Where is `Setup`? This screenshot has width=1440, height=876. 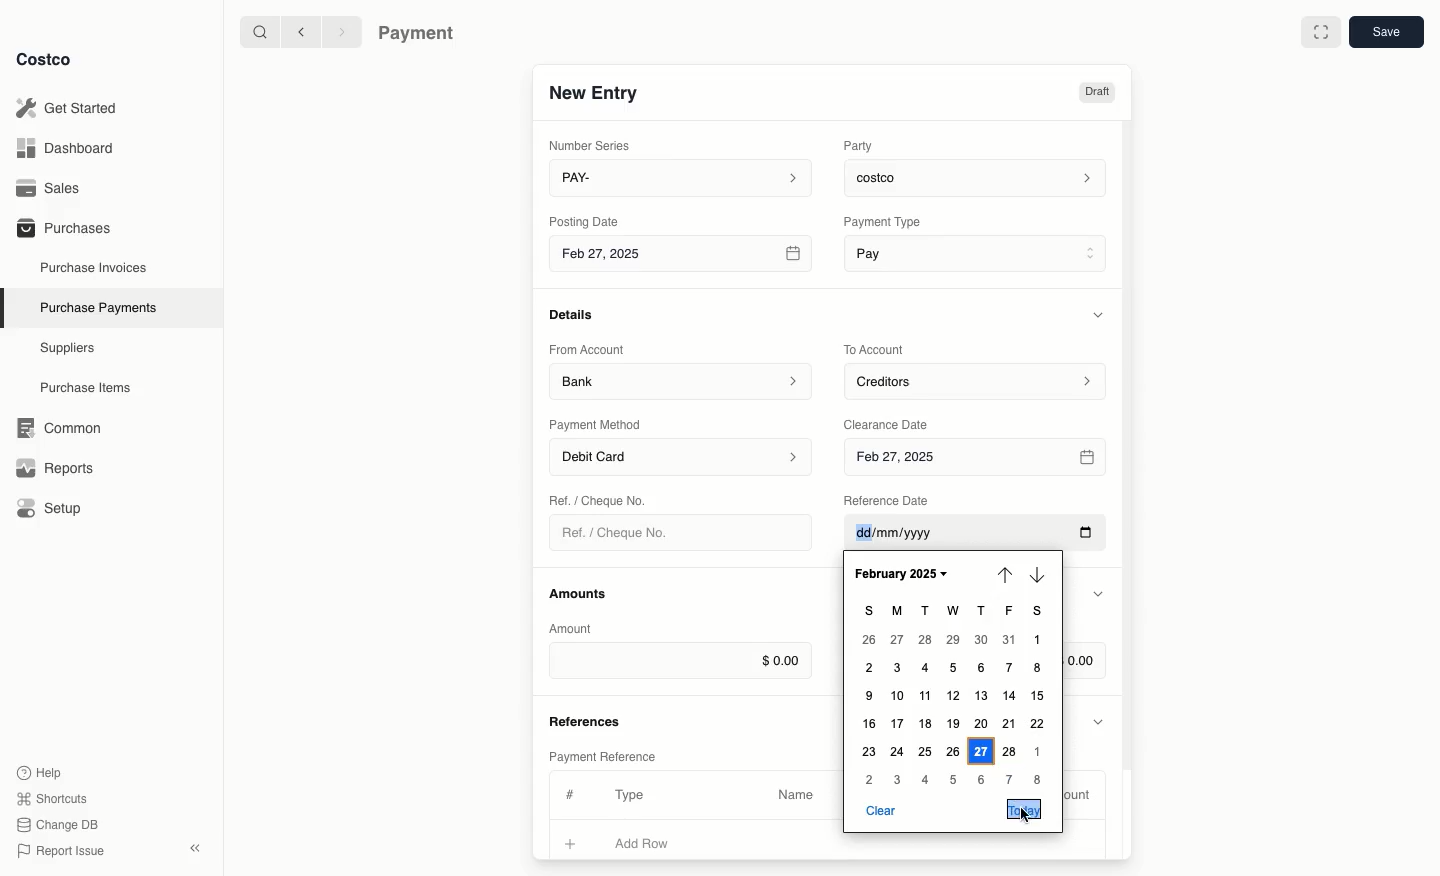
Setup is located at coordinates (56, 510).